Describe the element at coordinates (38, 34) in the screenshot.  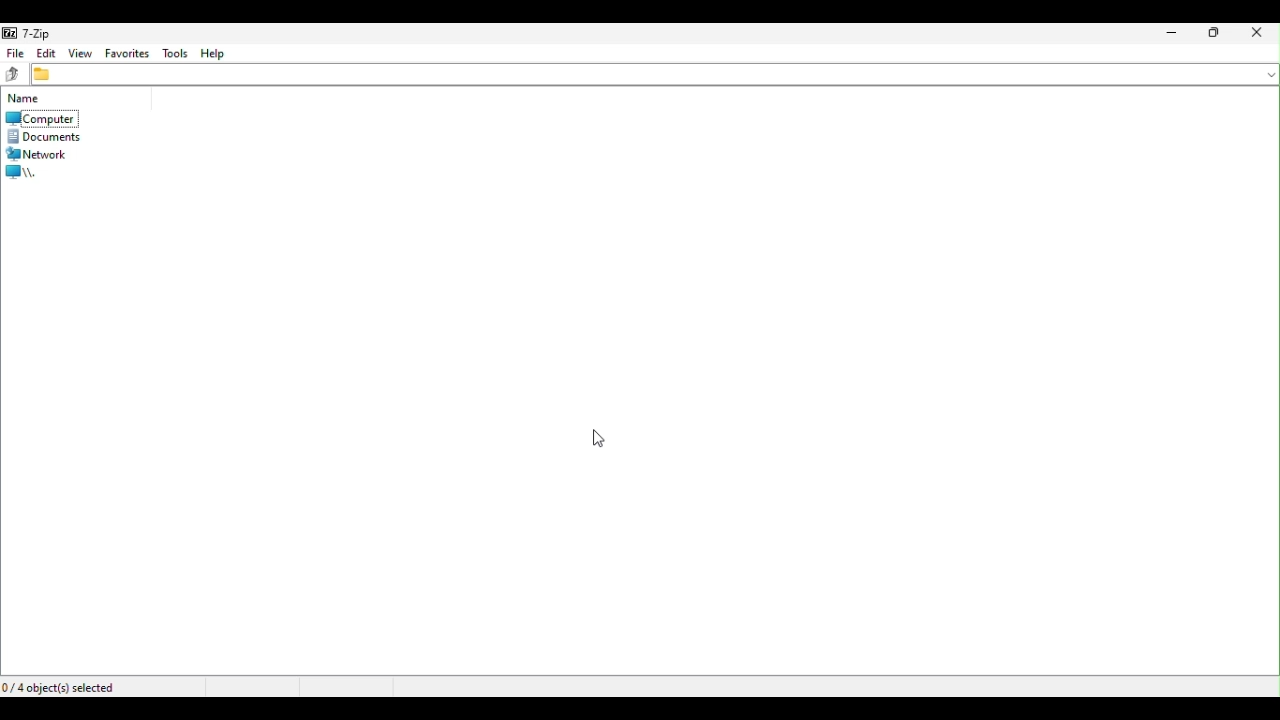
I see `7 zip ` at that location.